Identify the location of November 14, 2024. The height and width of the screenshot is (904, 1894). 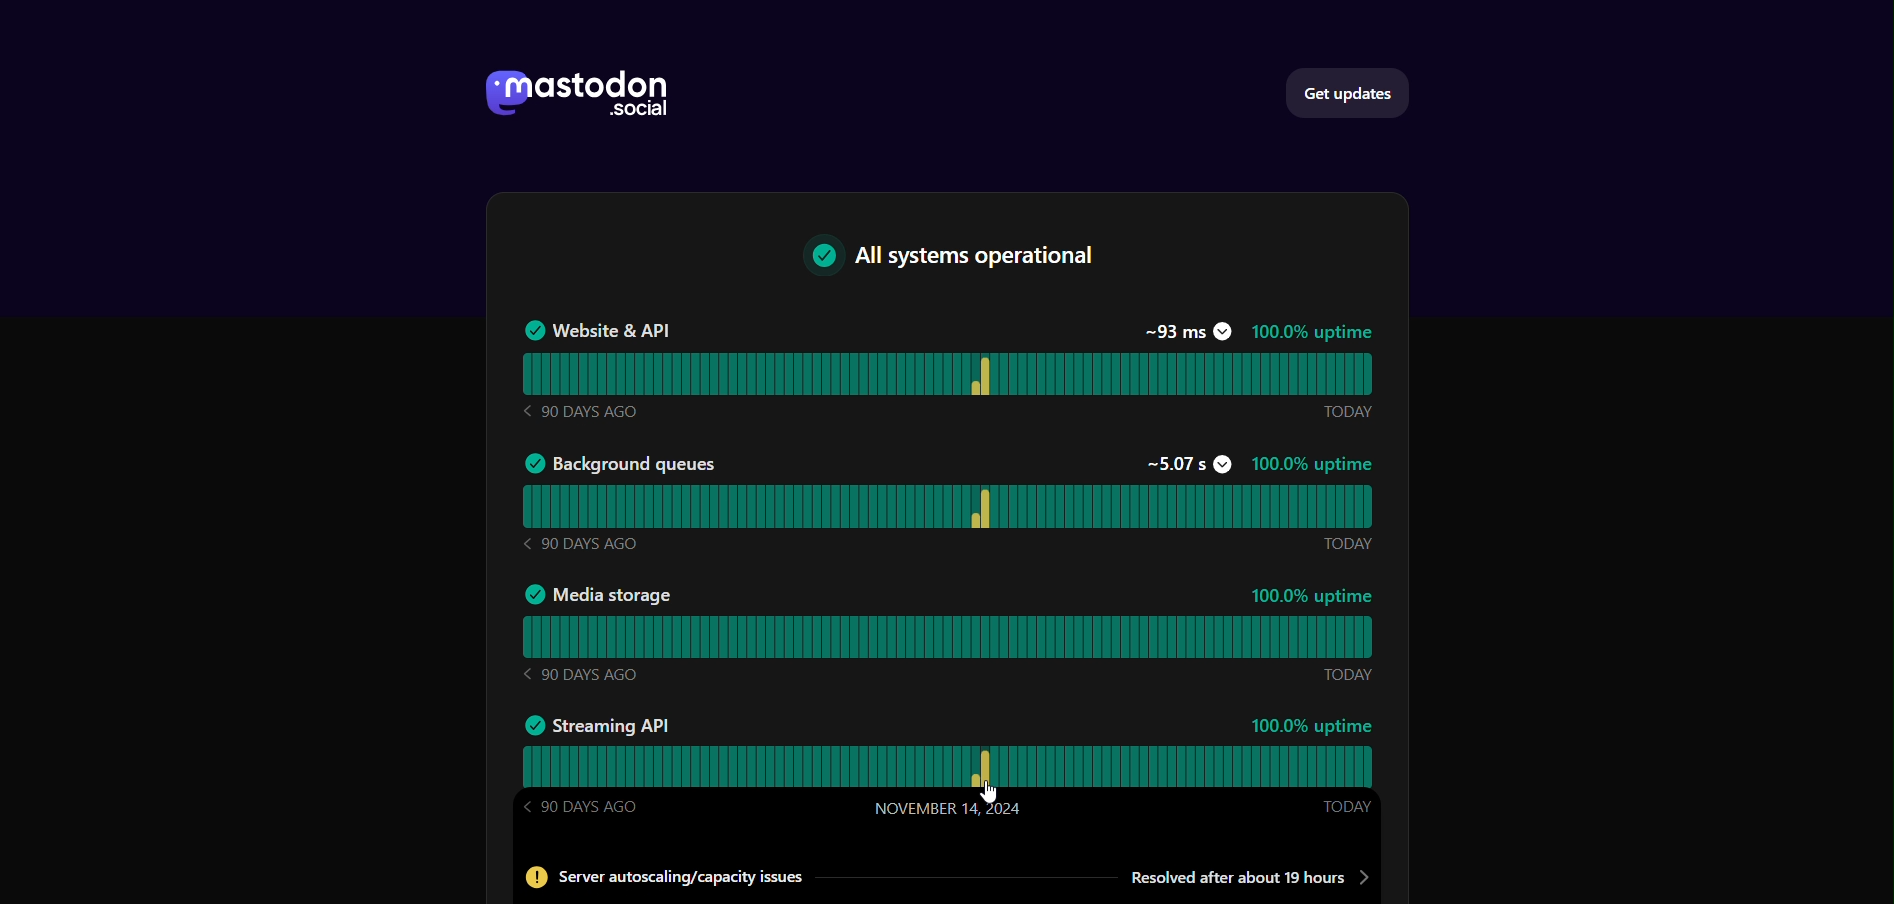
(948, 808).